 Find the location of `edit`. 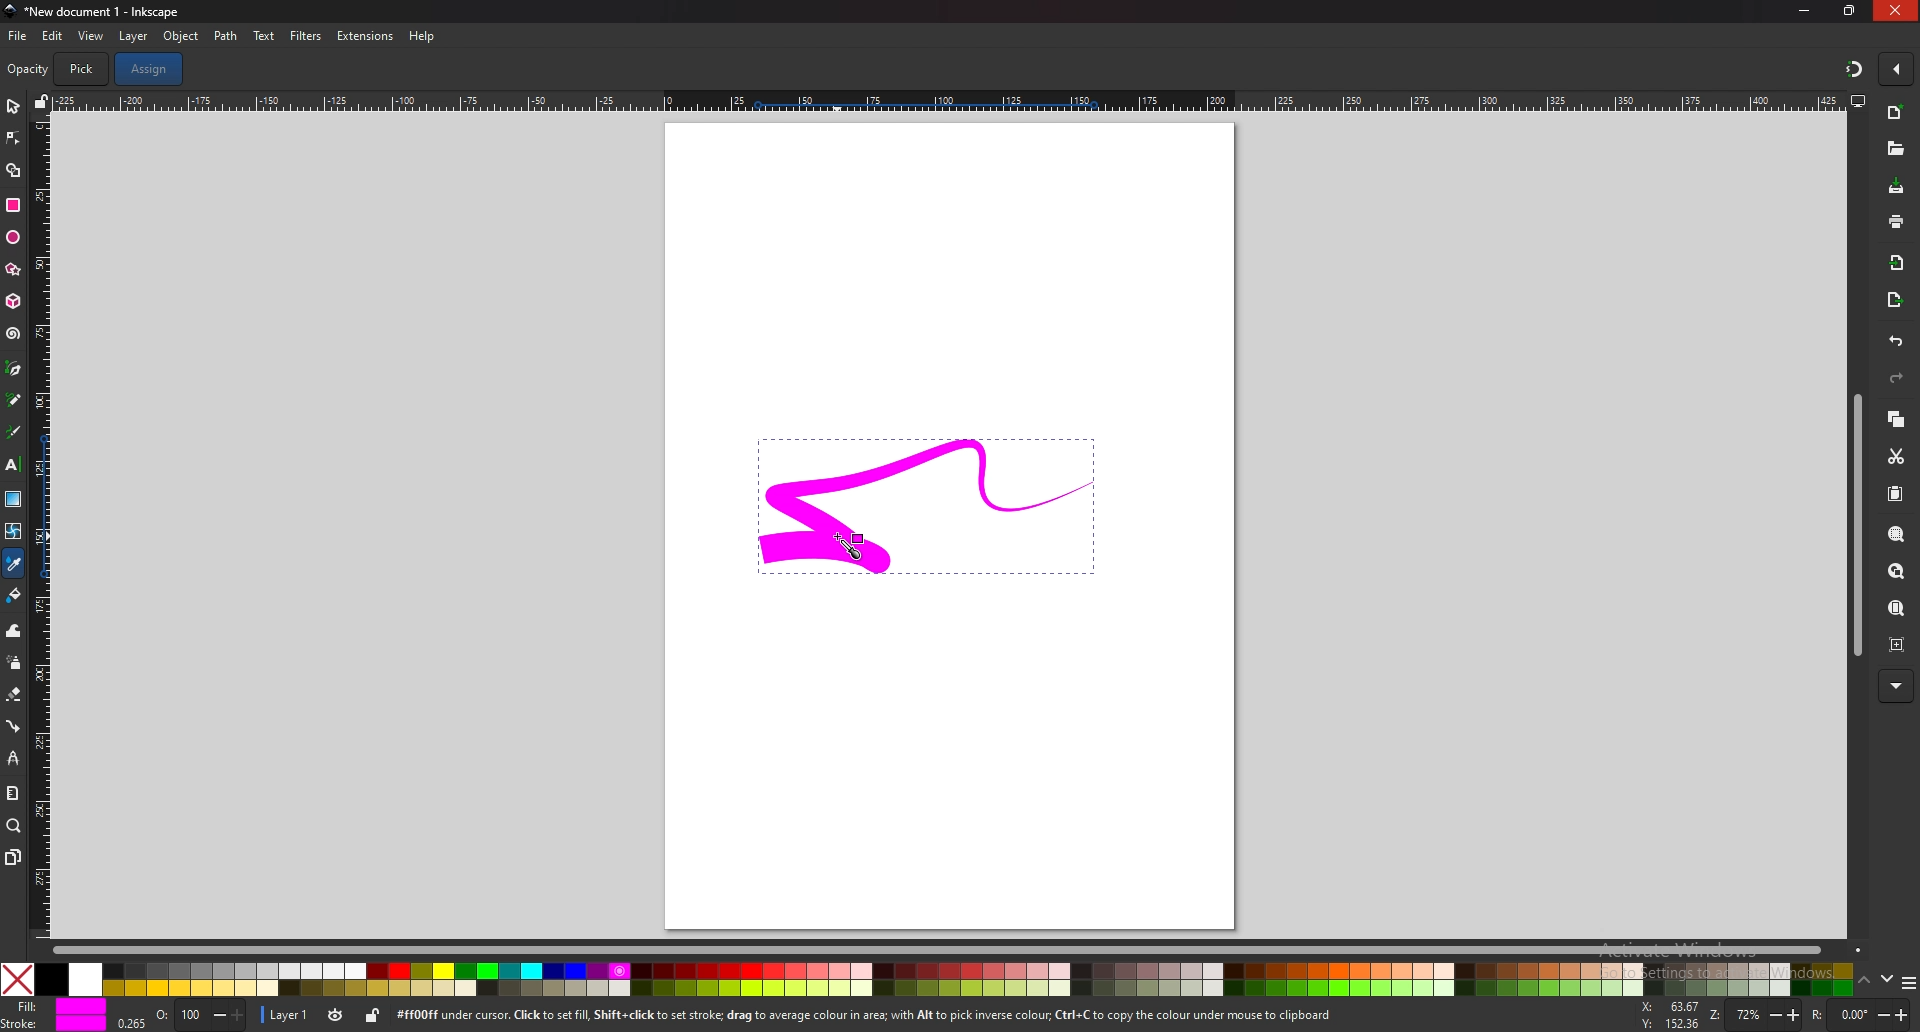

edit is located at coordinates (53, 36).